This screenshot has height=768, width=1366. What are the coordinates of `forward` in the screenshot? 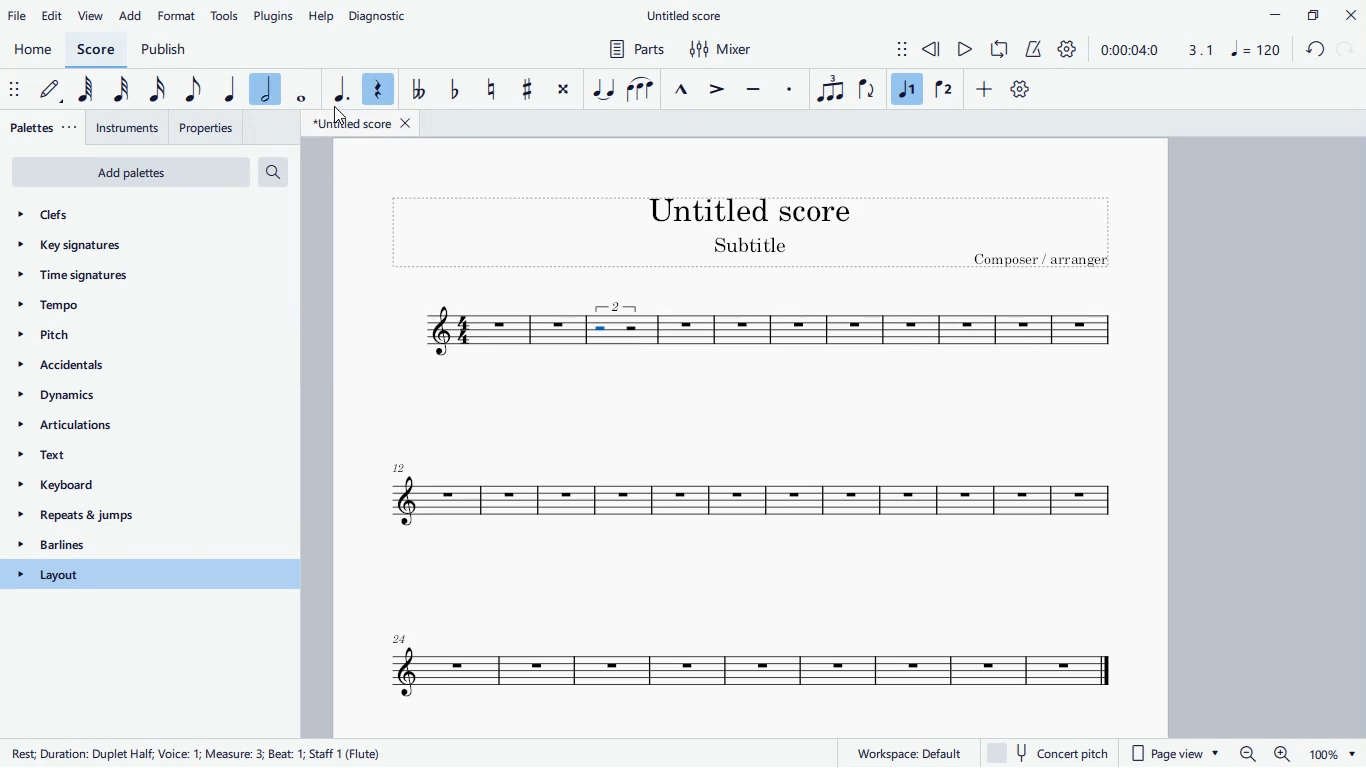 It's located at (1348, 50).